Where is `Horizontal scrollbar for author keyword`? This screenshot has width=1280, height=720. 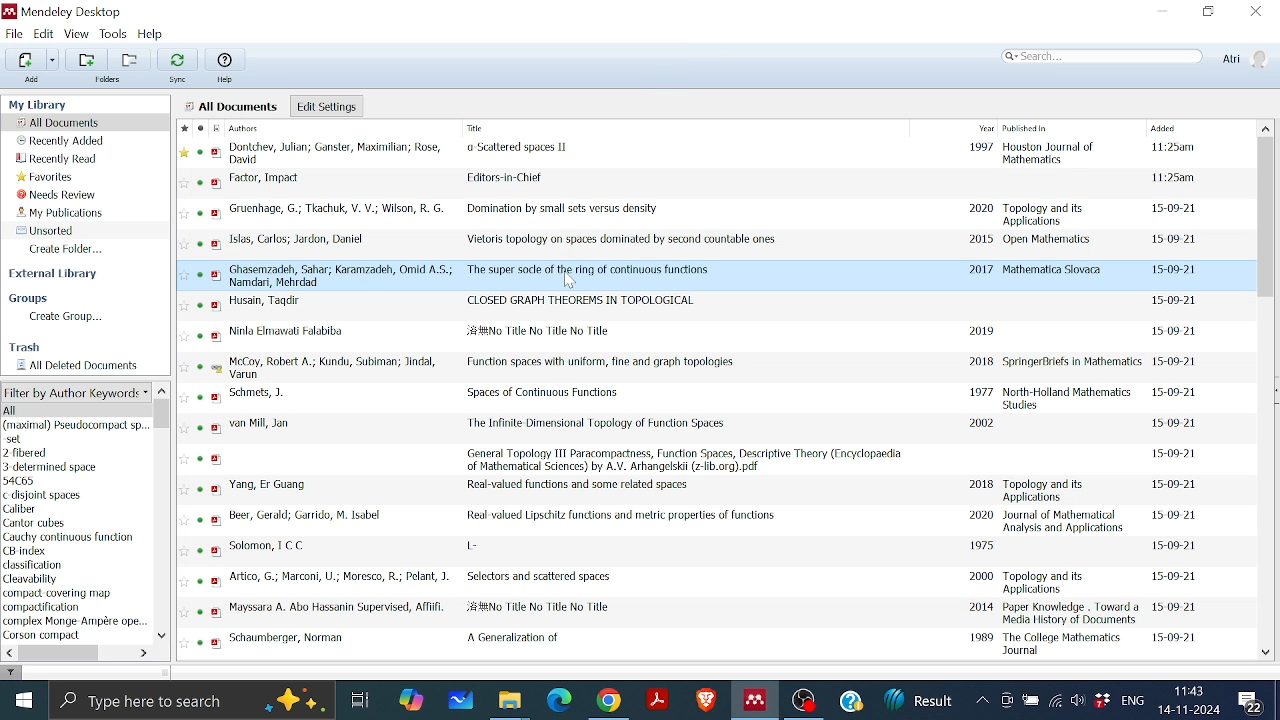 Horizontal scrollbar for author keyword is located at coordinates (59, 654).